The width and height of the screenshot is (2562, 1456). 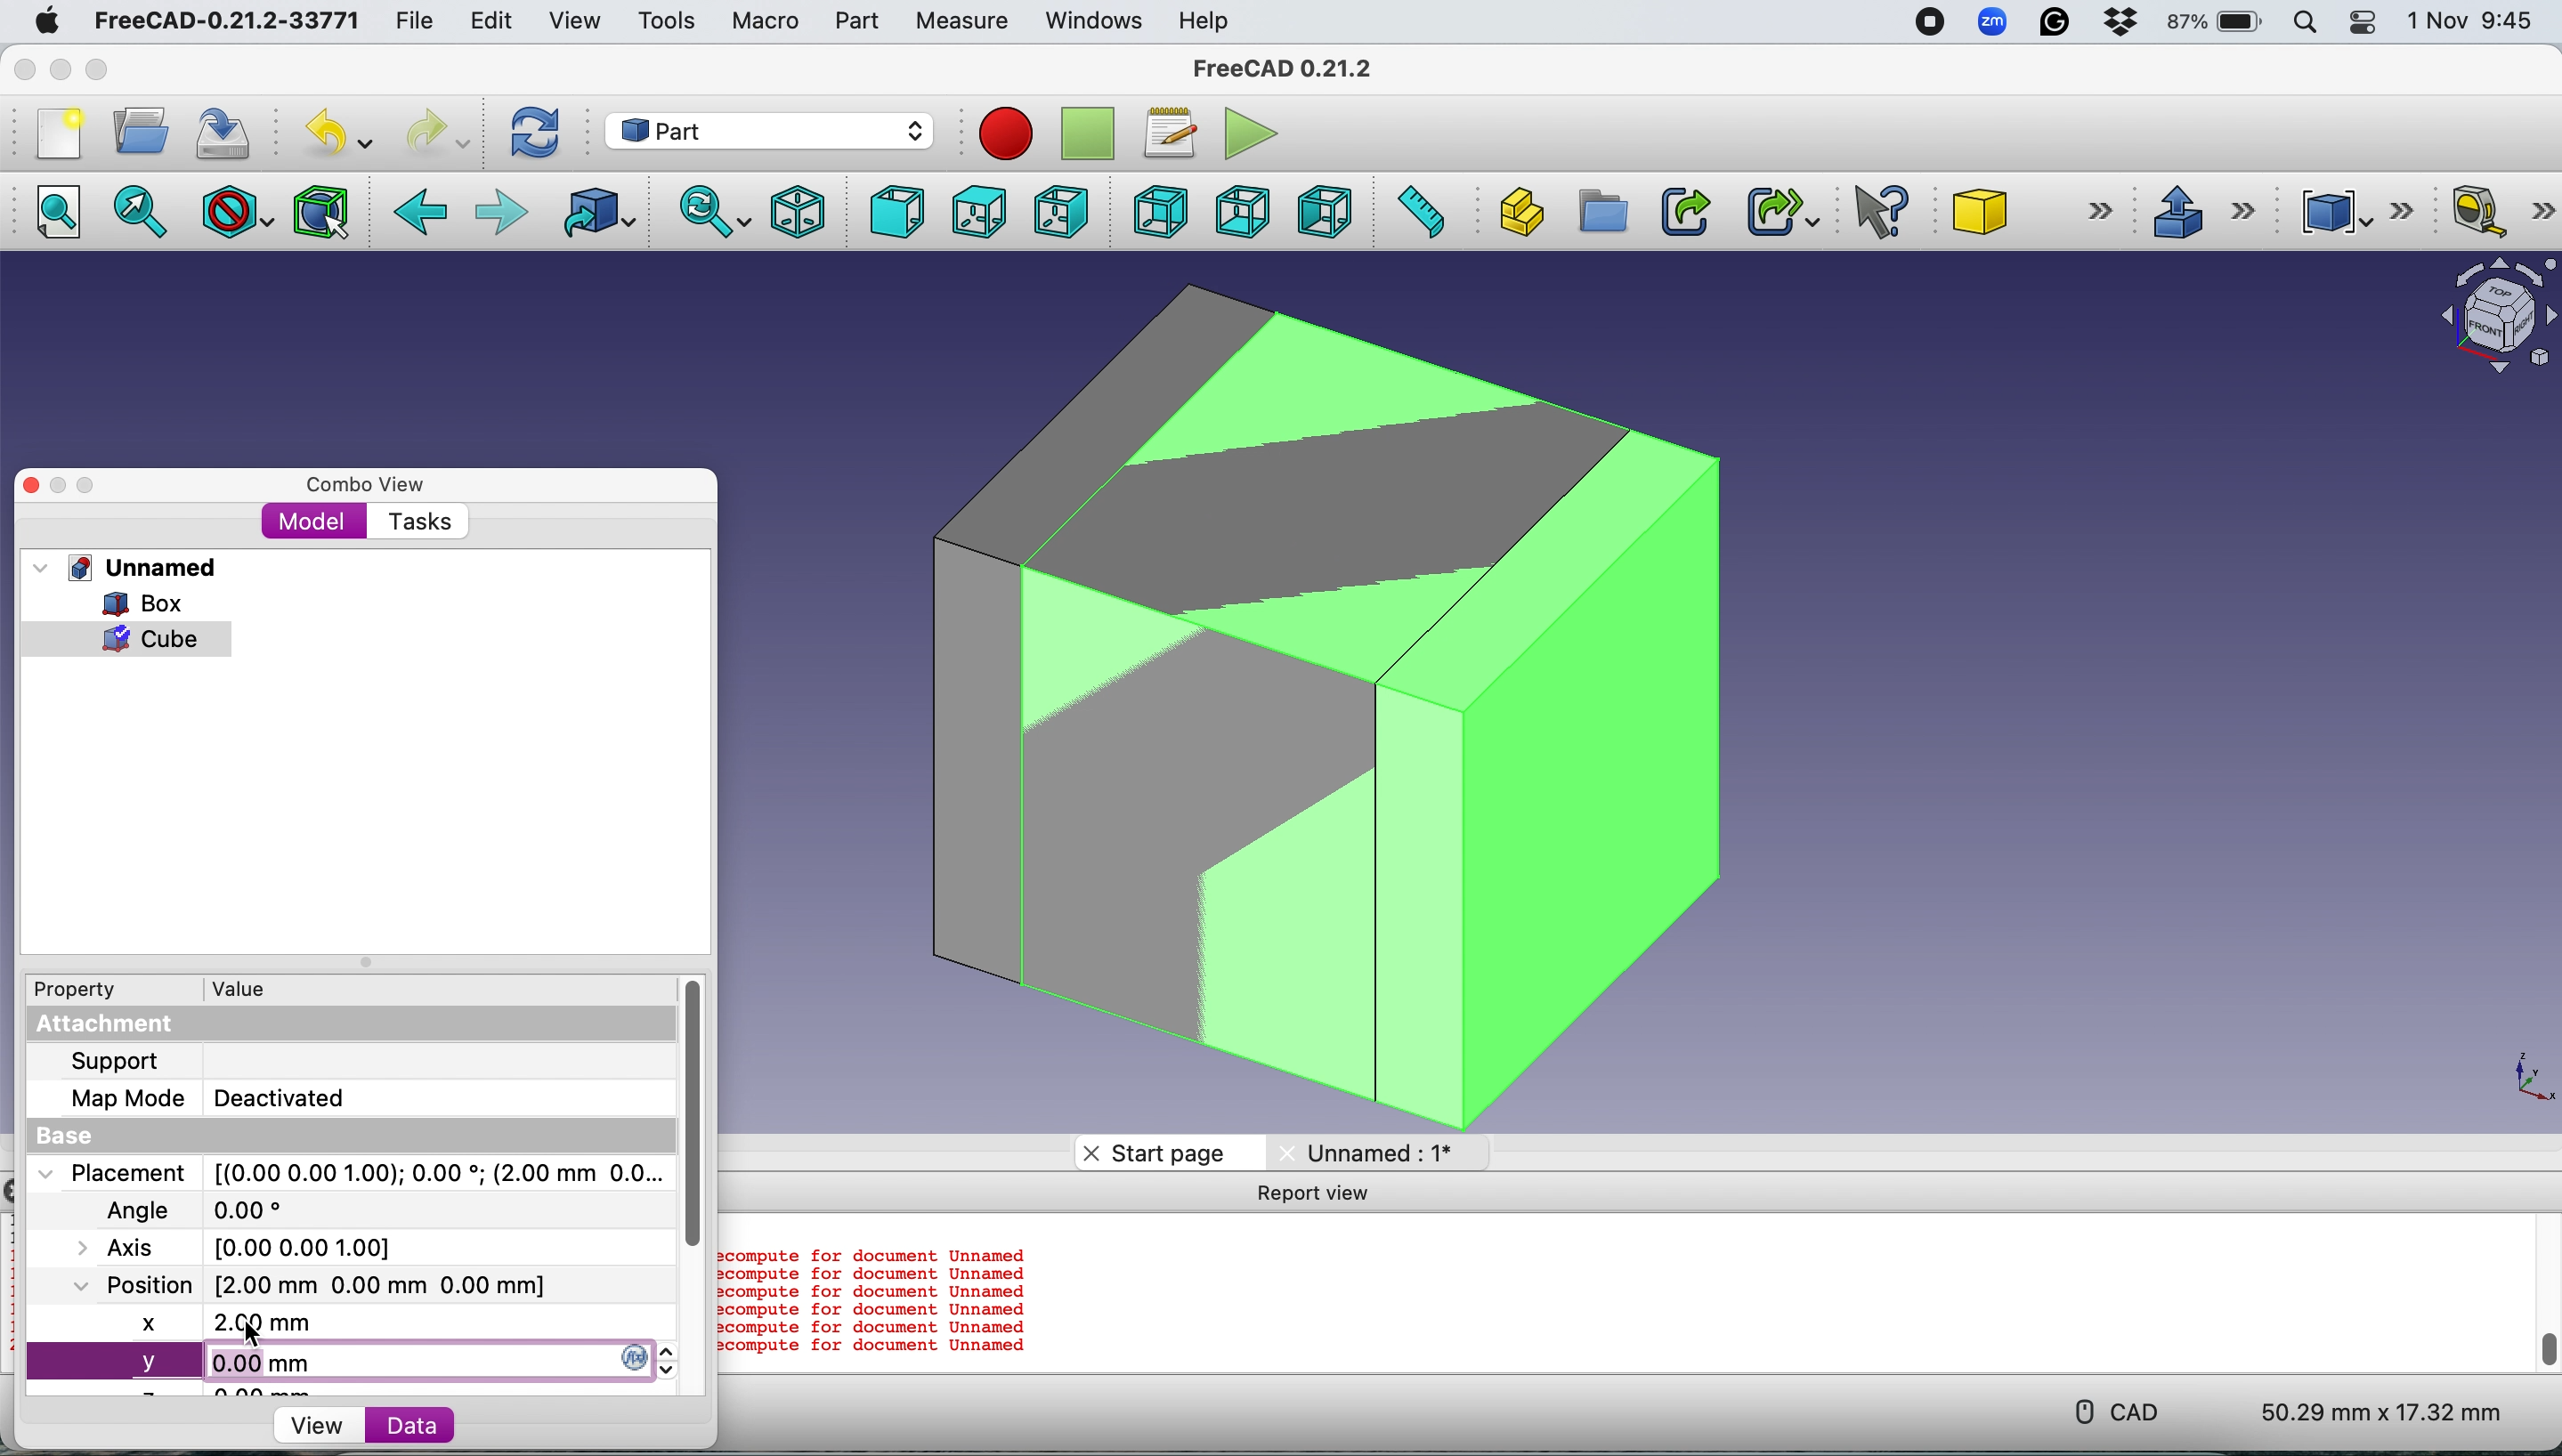 What do you see at coordinates (707, 211) in the screenshot?
I see `Sync view` at bounding box center [707, 211].